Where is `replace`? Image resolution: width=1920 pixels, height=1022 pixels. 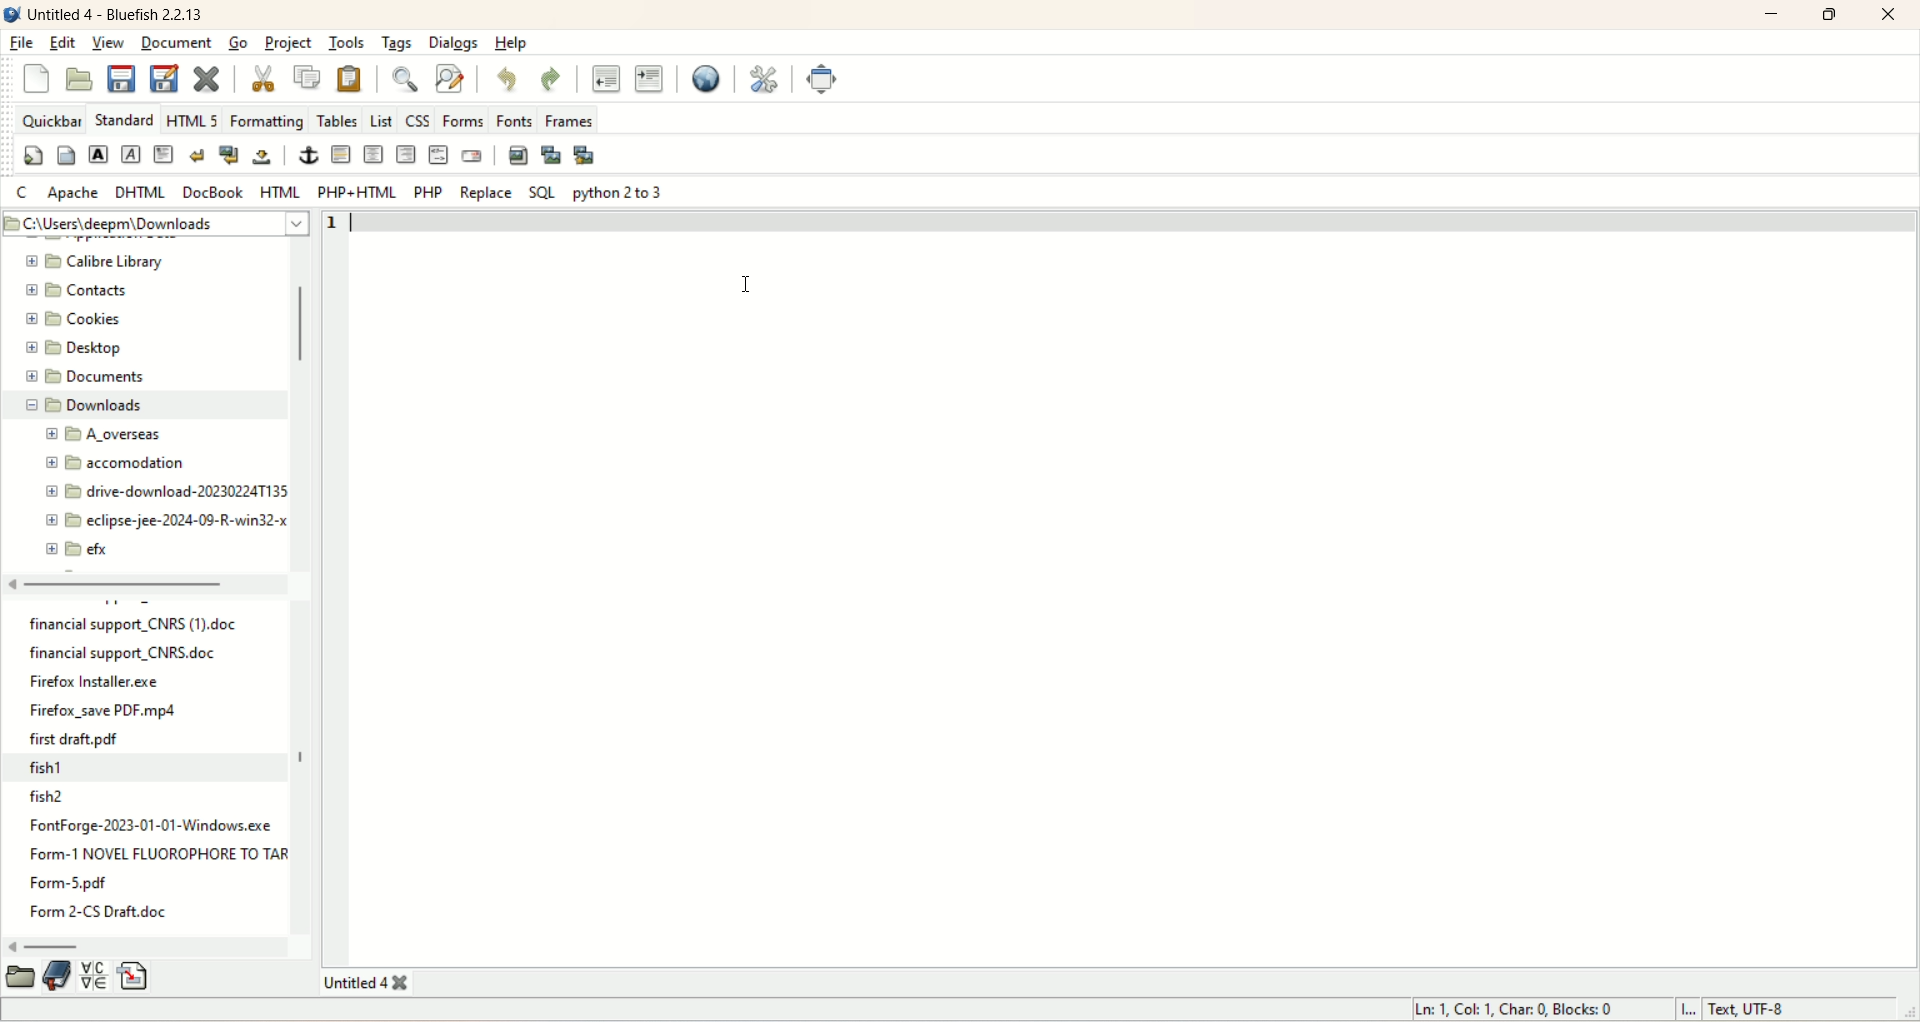
replace is located at coordinates (486, 193).